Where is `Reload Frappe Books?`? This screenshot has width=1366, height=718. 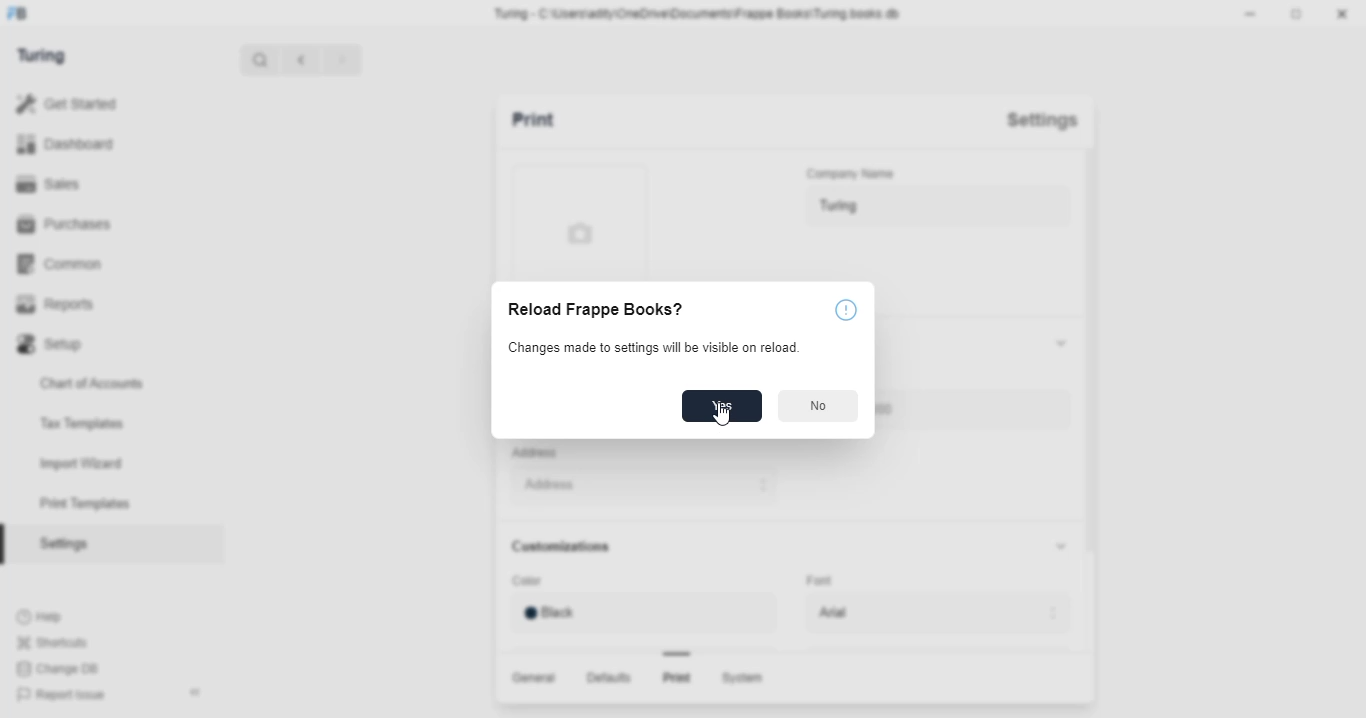
Reload Frappe Books? is located at coordinates (592, 310).